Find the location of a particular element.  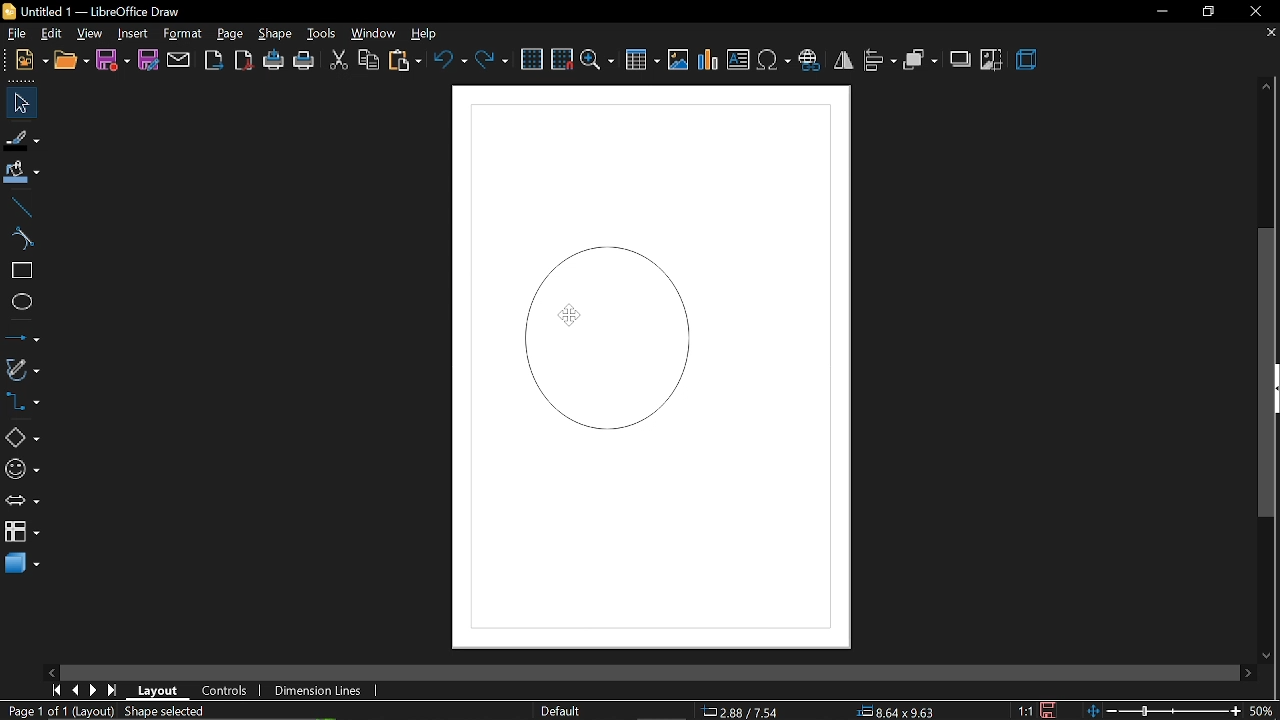

shape selected is located at coordinates (164, 712).